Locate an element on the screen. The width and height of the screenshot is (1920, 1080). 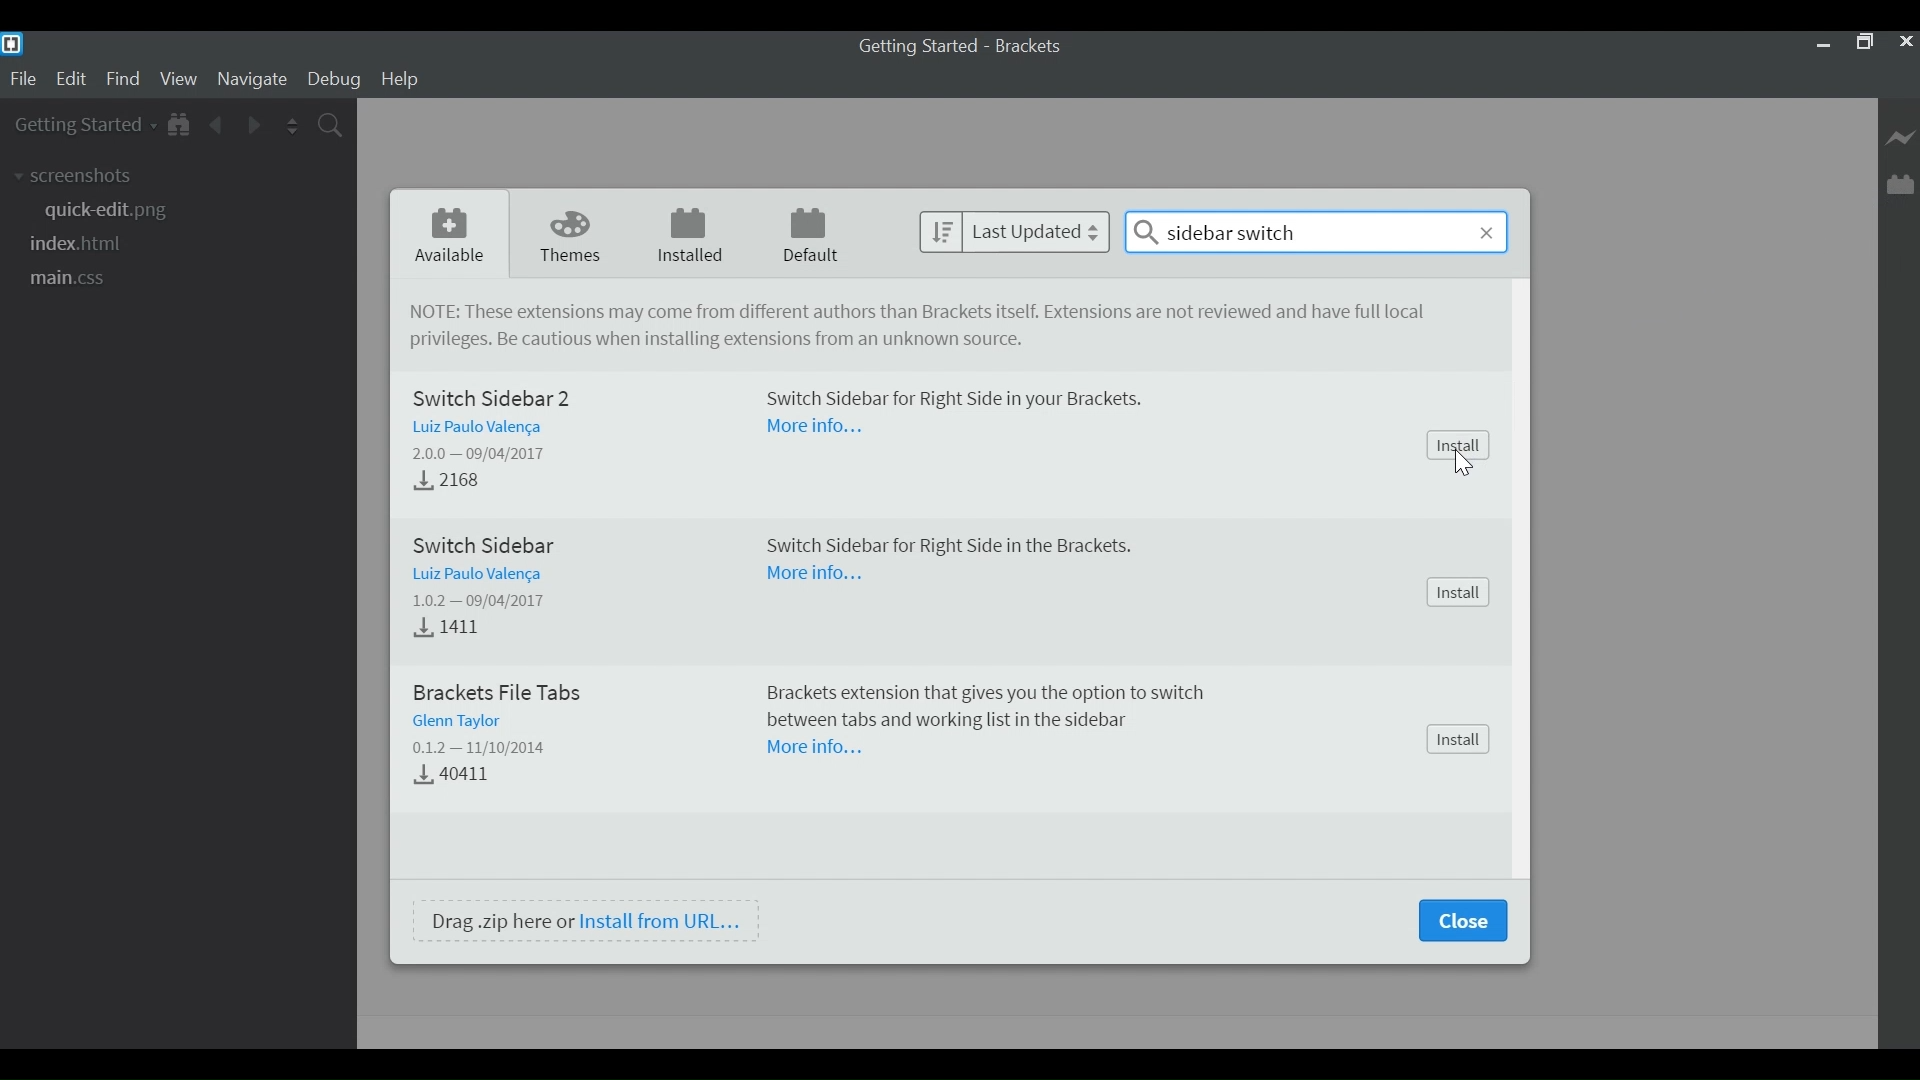
Navigate is located at coordinates (254, 80).